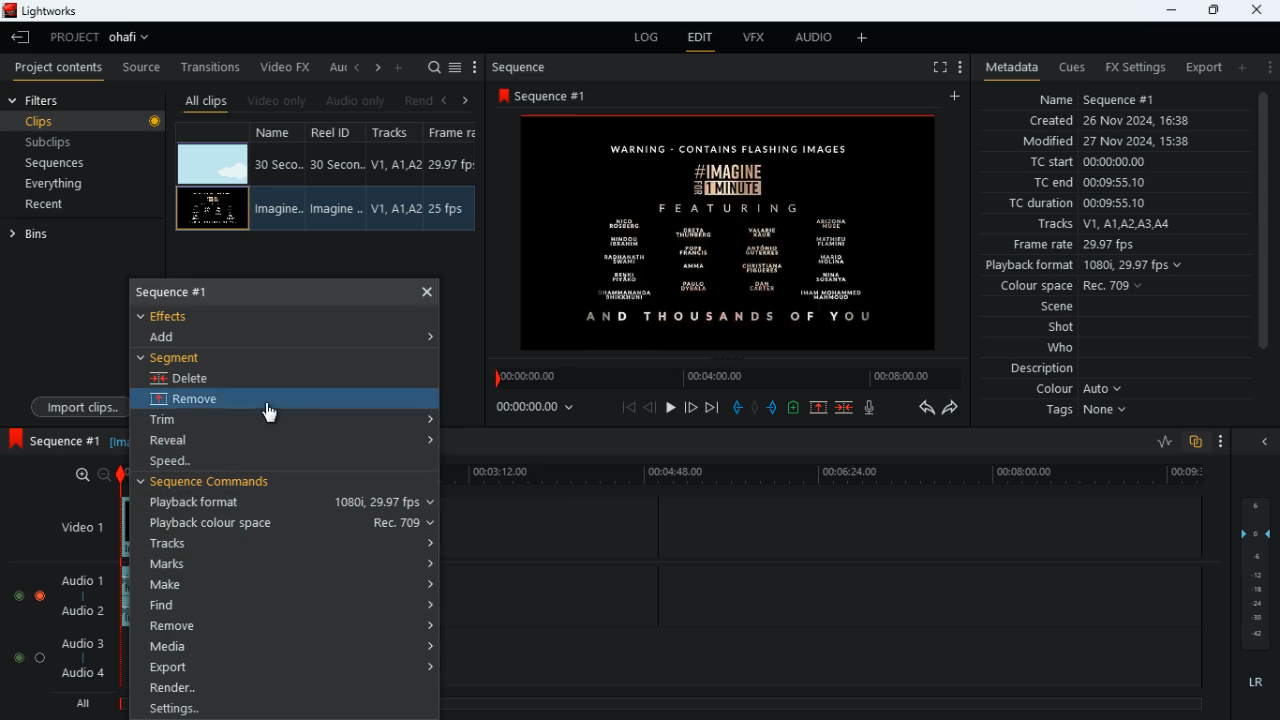  I want to click on right, so click(466, 100).